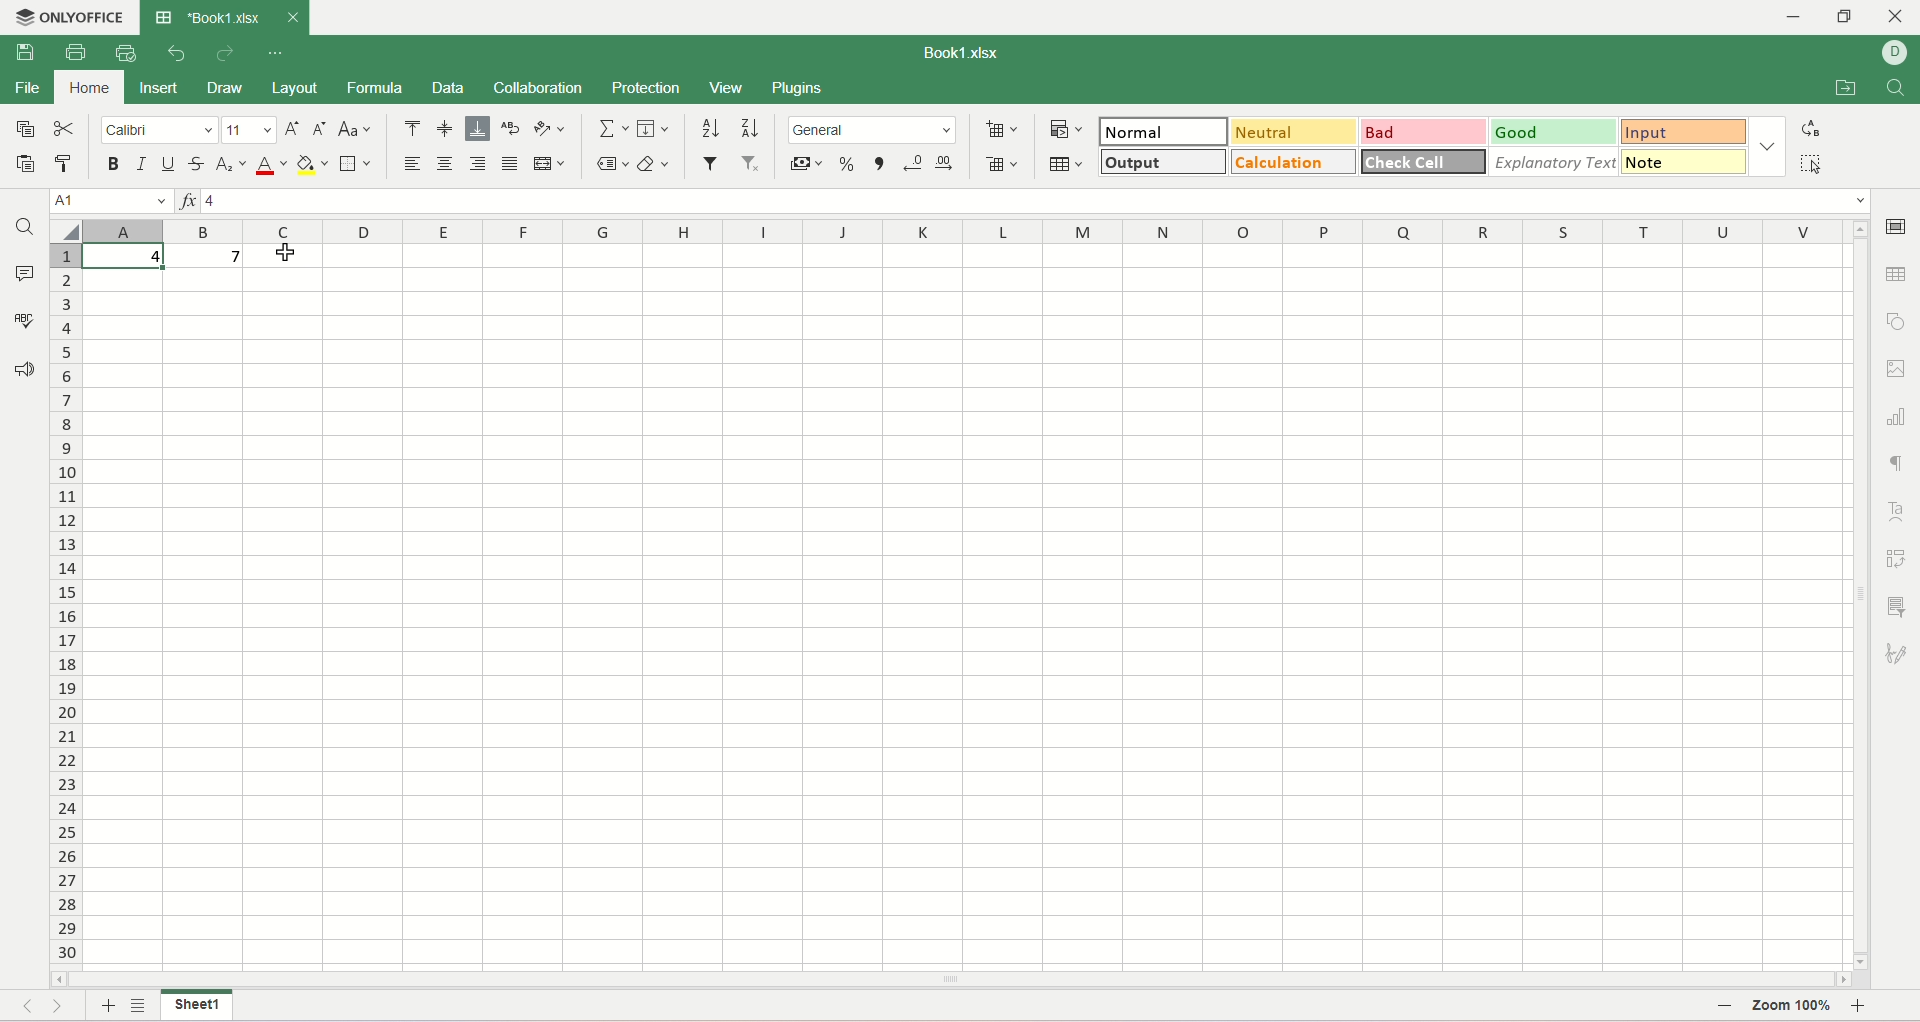 The width and height of the screenshot is (1920, 1022). What do you see at coordinates (1901, 654) in the screenshot?
I see `signature settings` at bounding box center [1901, 654].